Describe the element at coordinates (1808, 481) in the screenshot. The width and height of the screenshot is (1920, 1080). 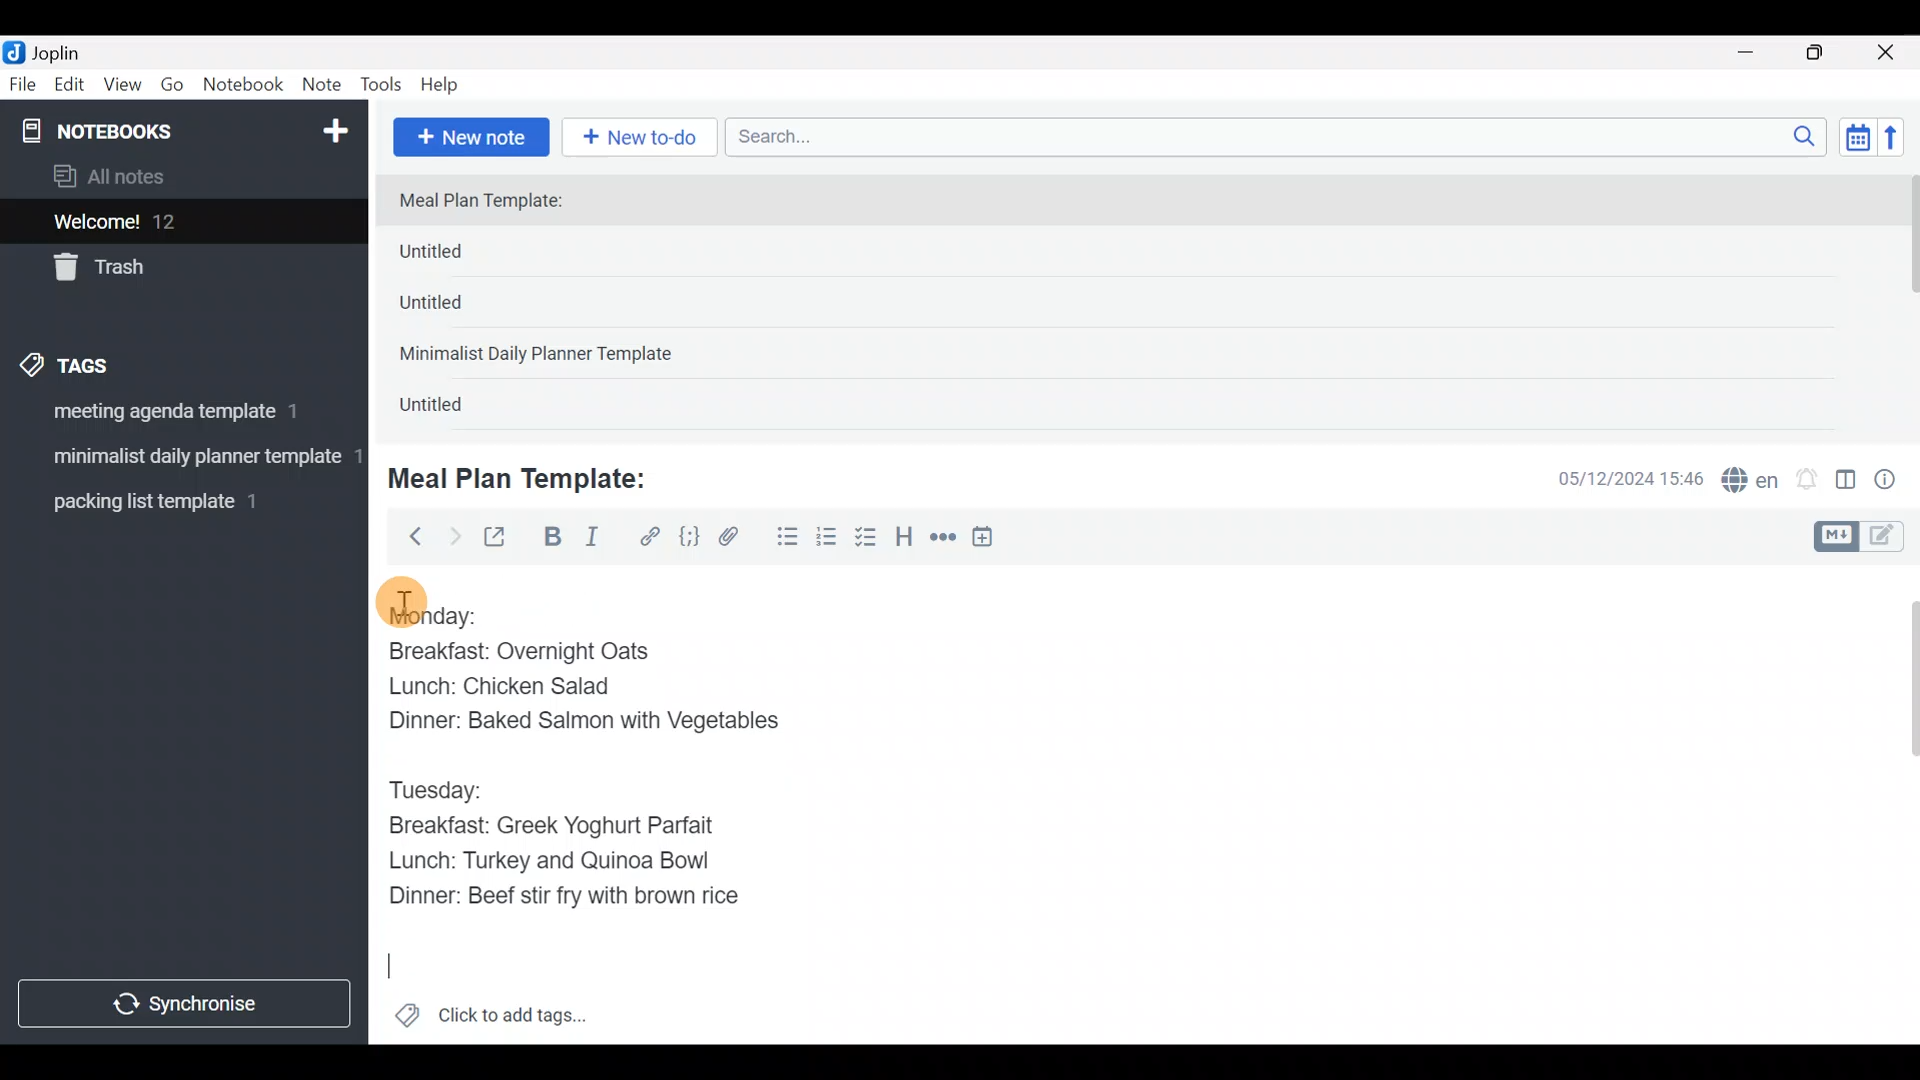
I see `Set alarm` at that location.